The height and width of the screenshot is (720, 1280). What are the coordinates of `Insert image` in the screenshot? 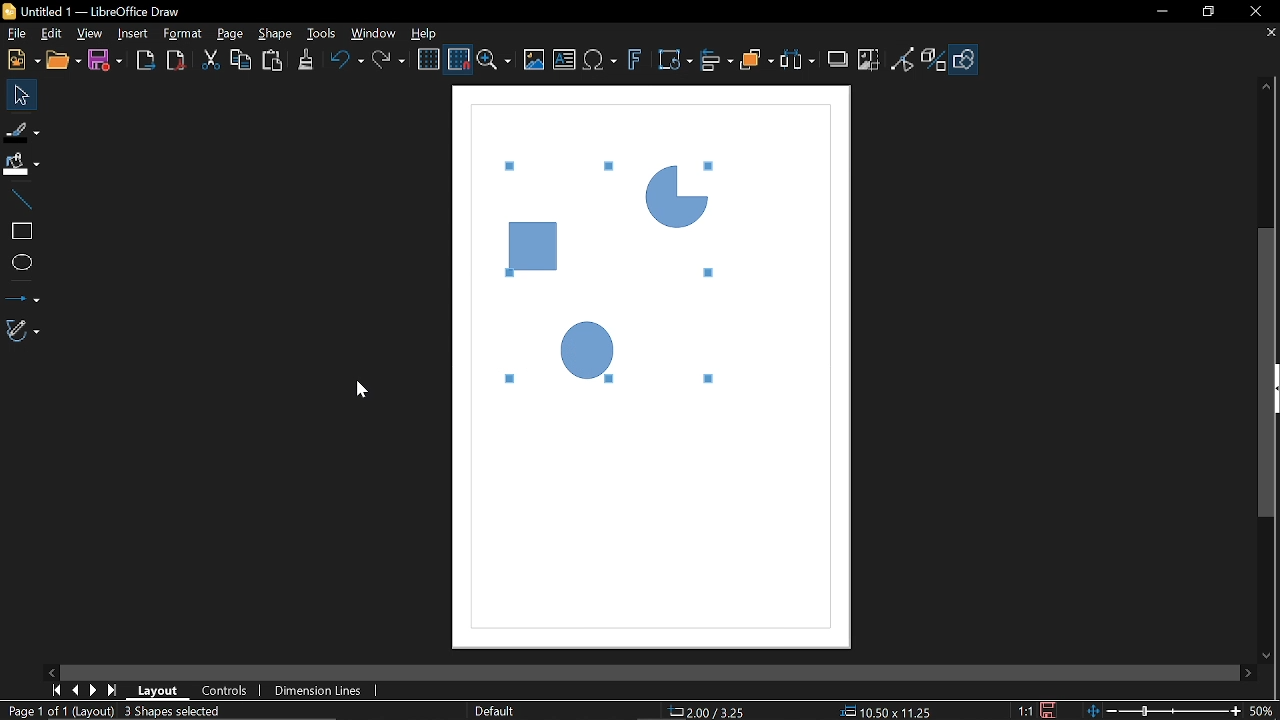 It's located at (534, 60).